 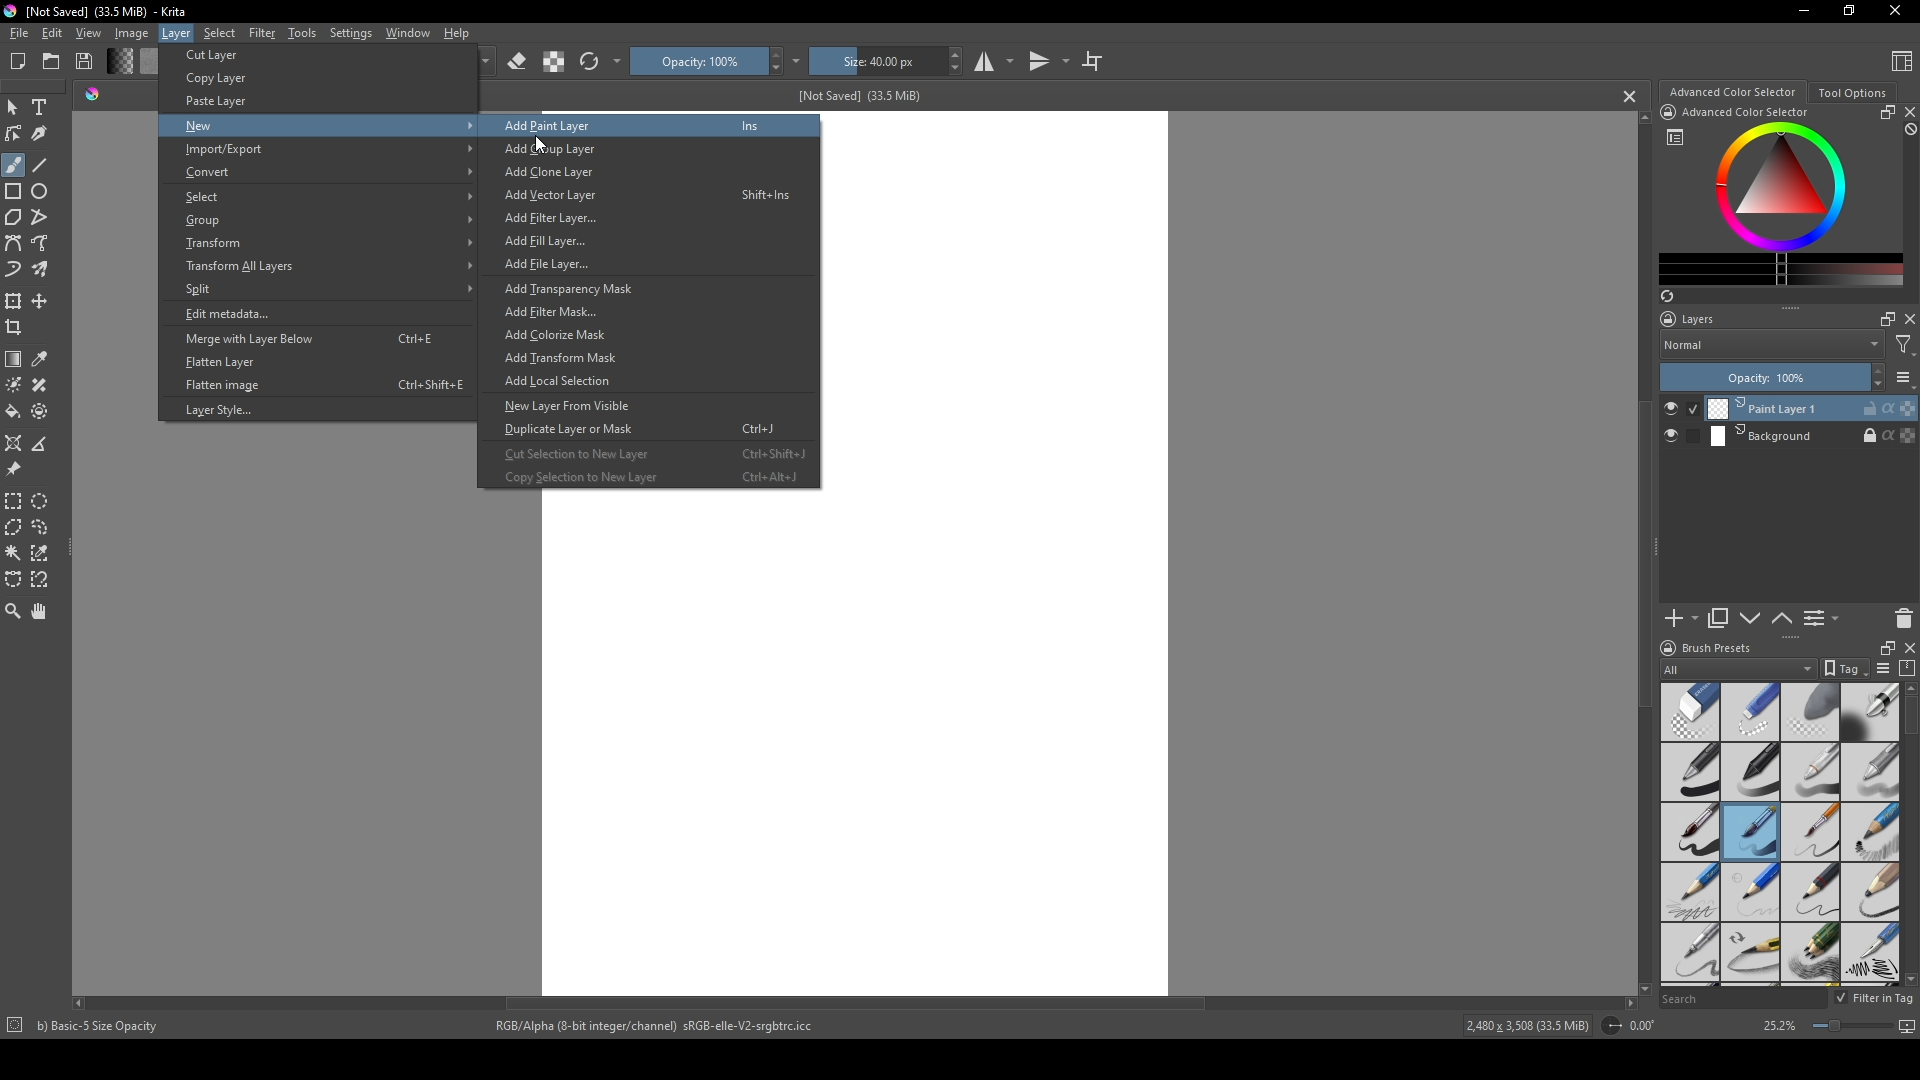 I want to click on Add Filter Layer..., so click(x=551, y=218).